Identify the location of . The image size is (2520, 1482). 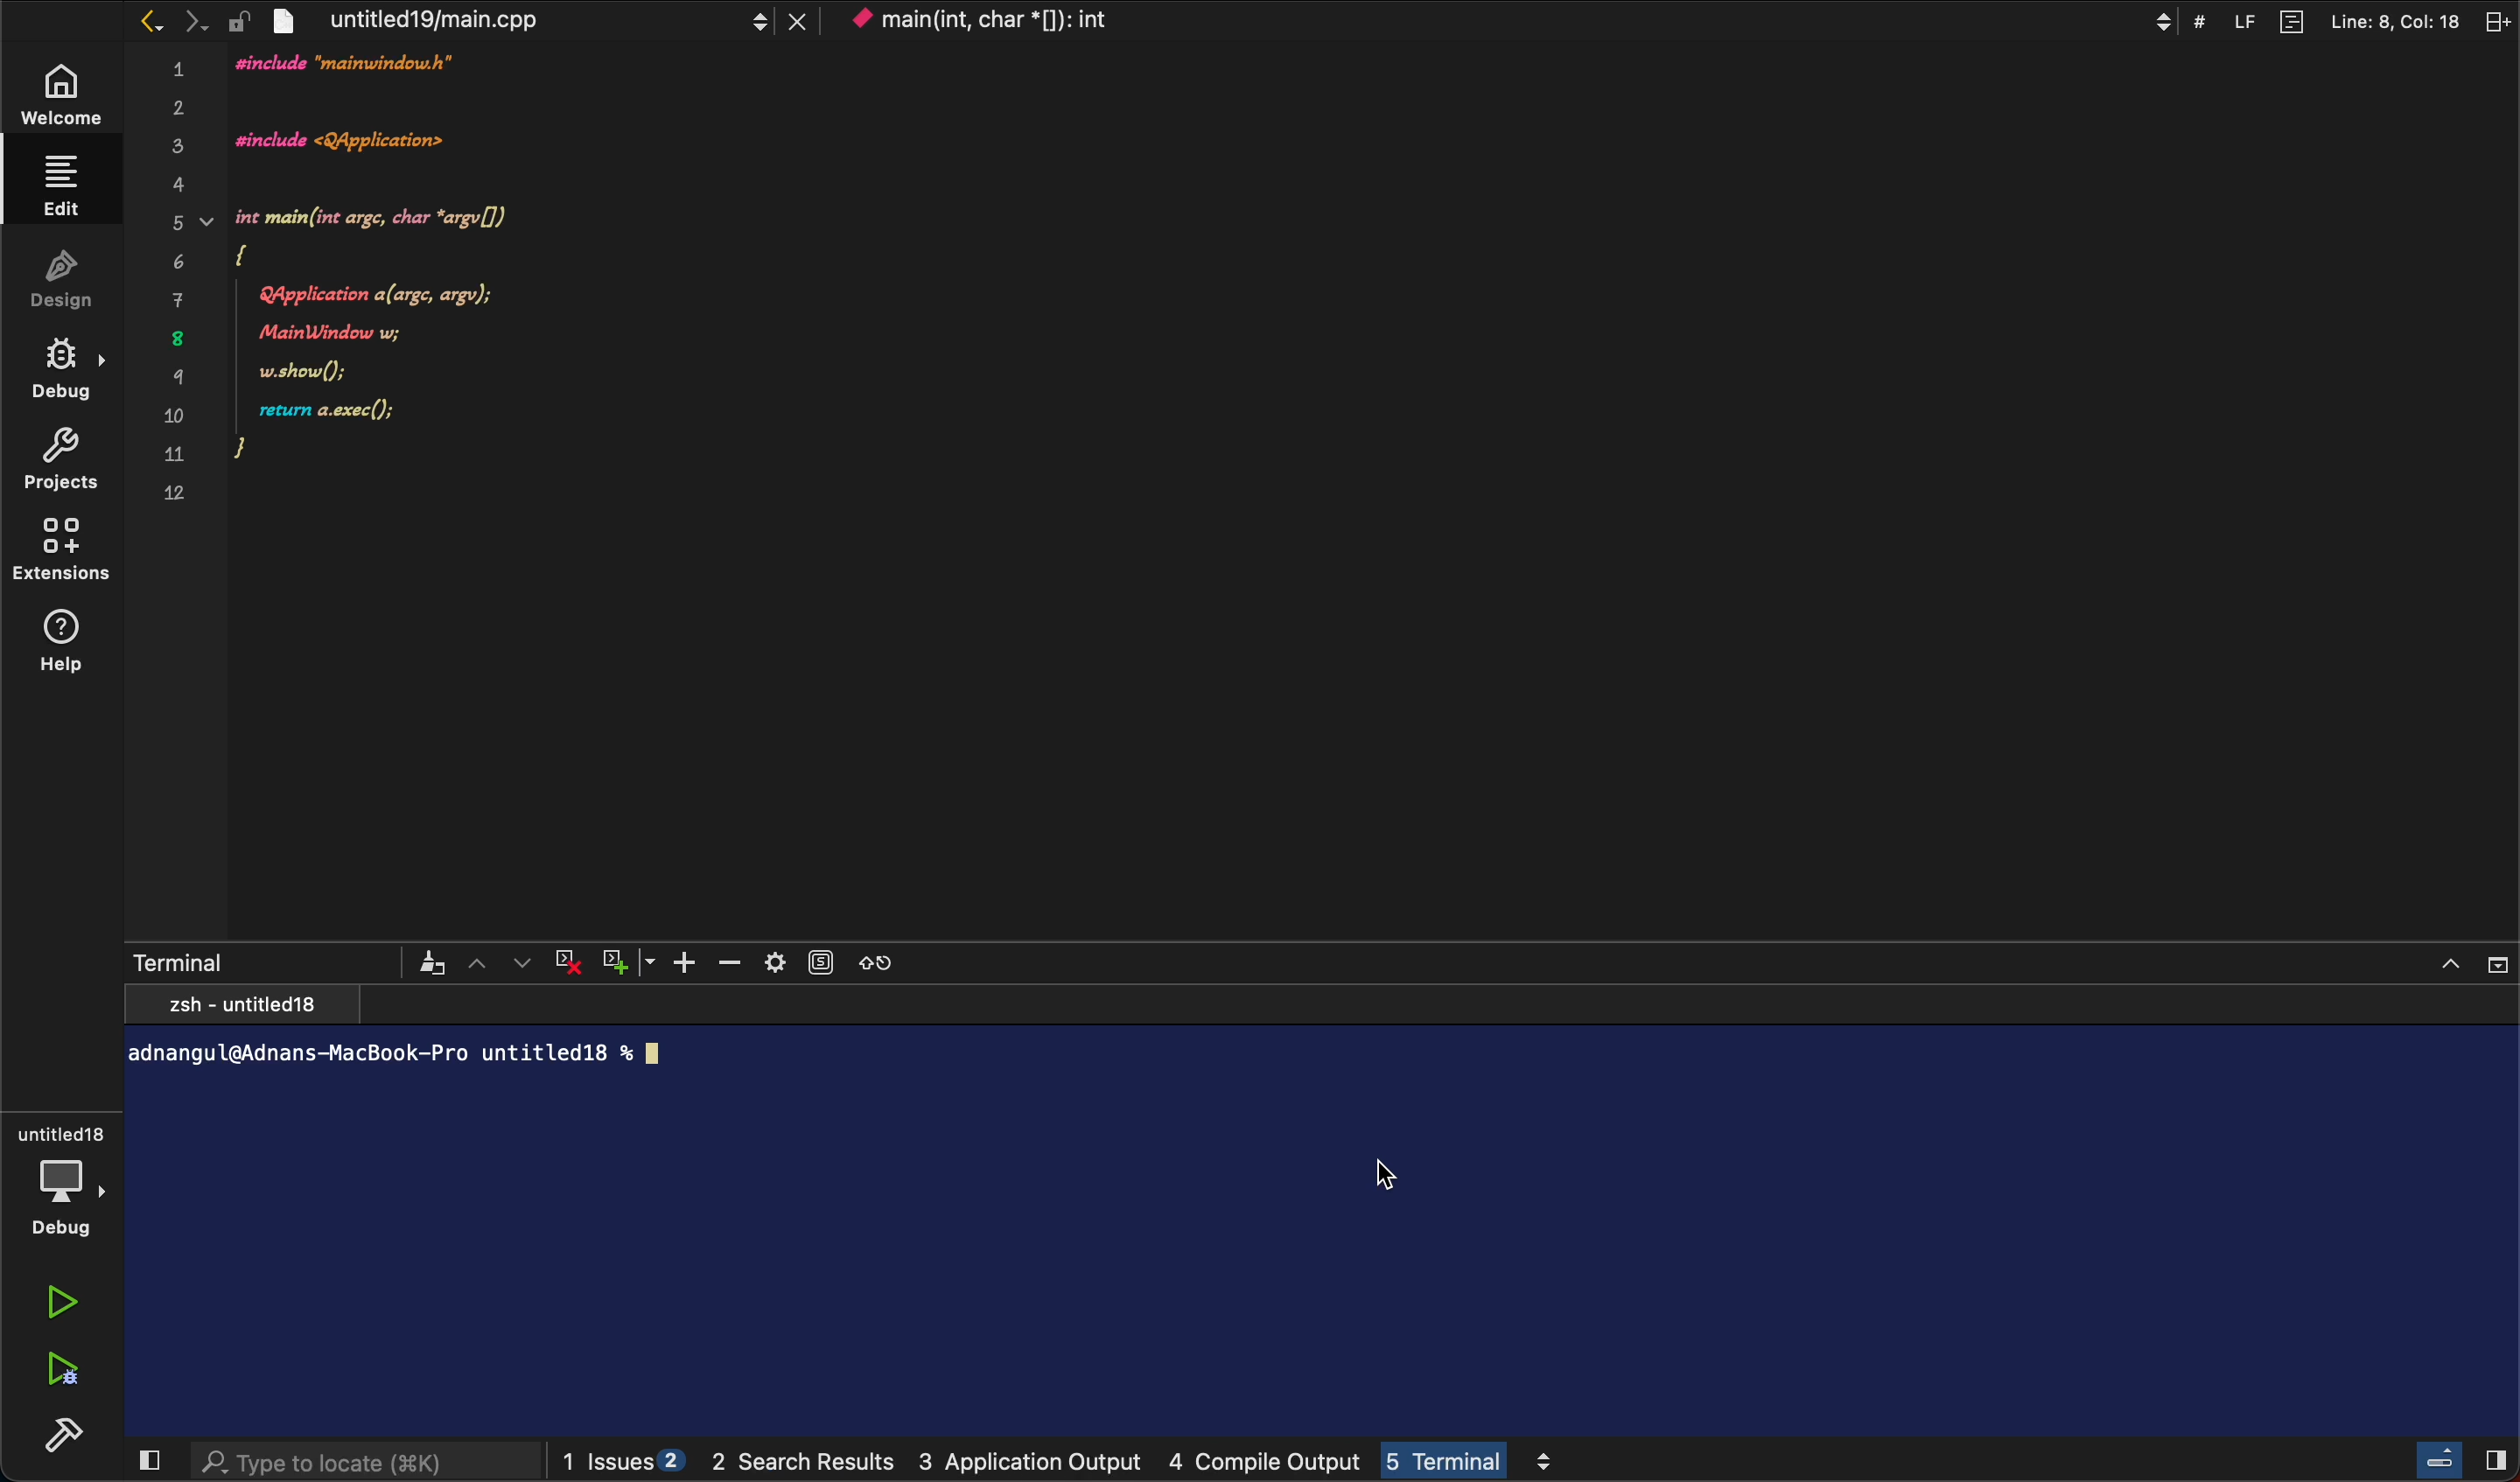
(2316, 19).